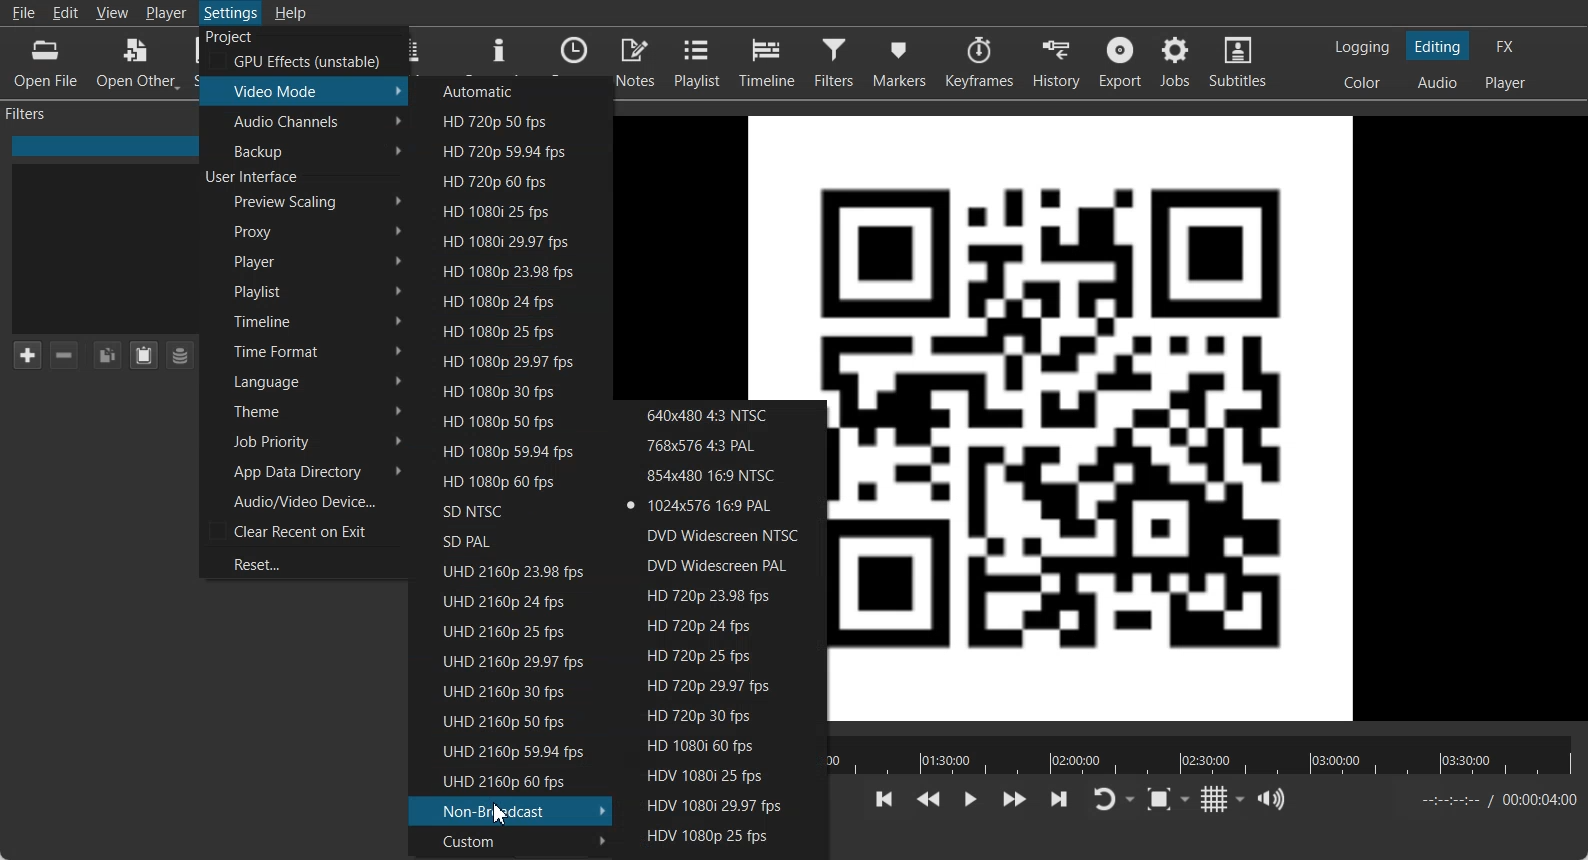 The height and width of the screenshot is (860, 1588). What do you see at coordinates (509, 181) in the screenshot?
I see `HD 720p 60 fps` at bounding box center [509, 181].